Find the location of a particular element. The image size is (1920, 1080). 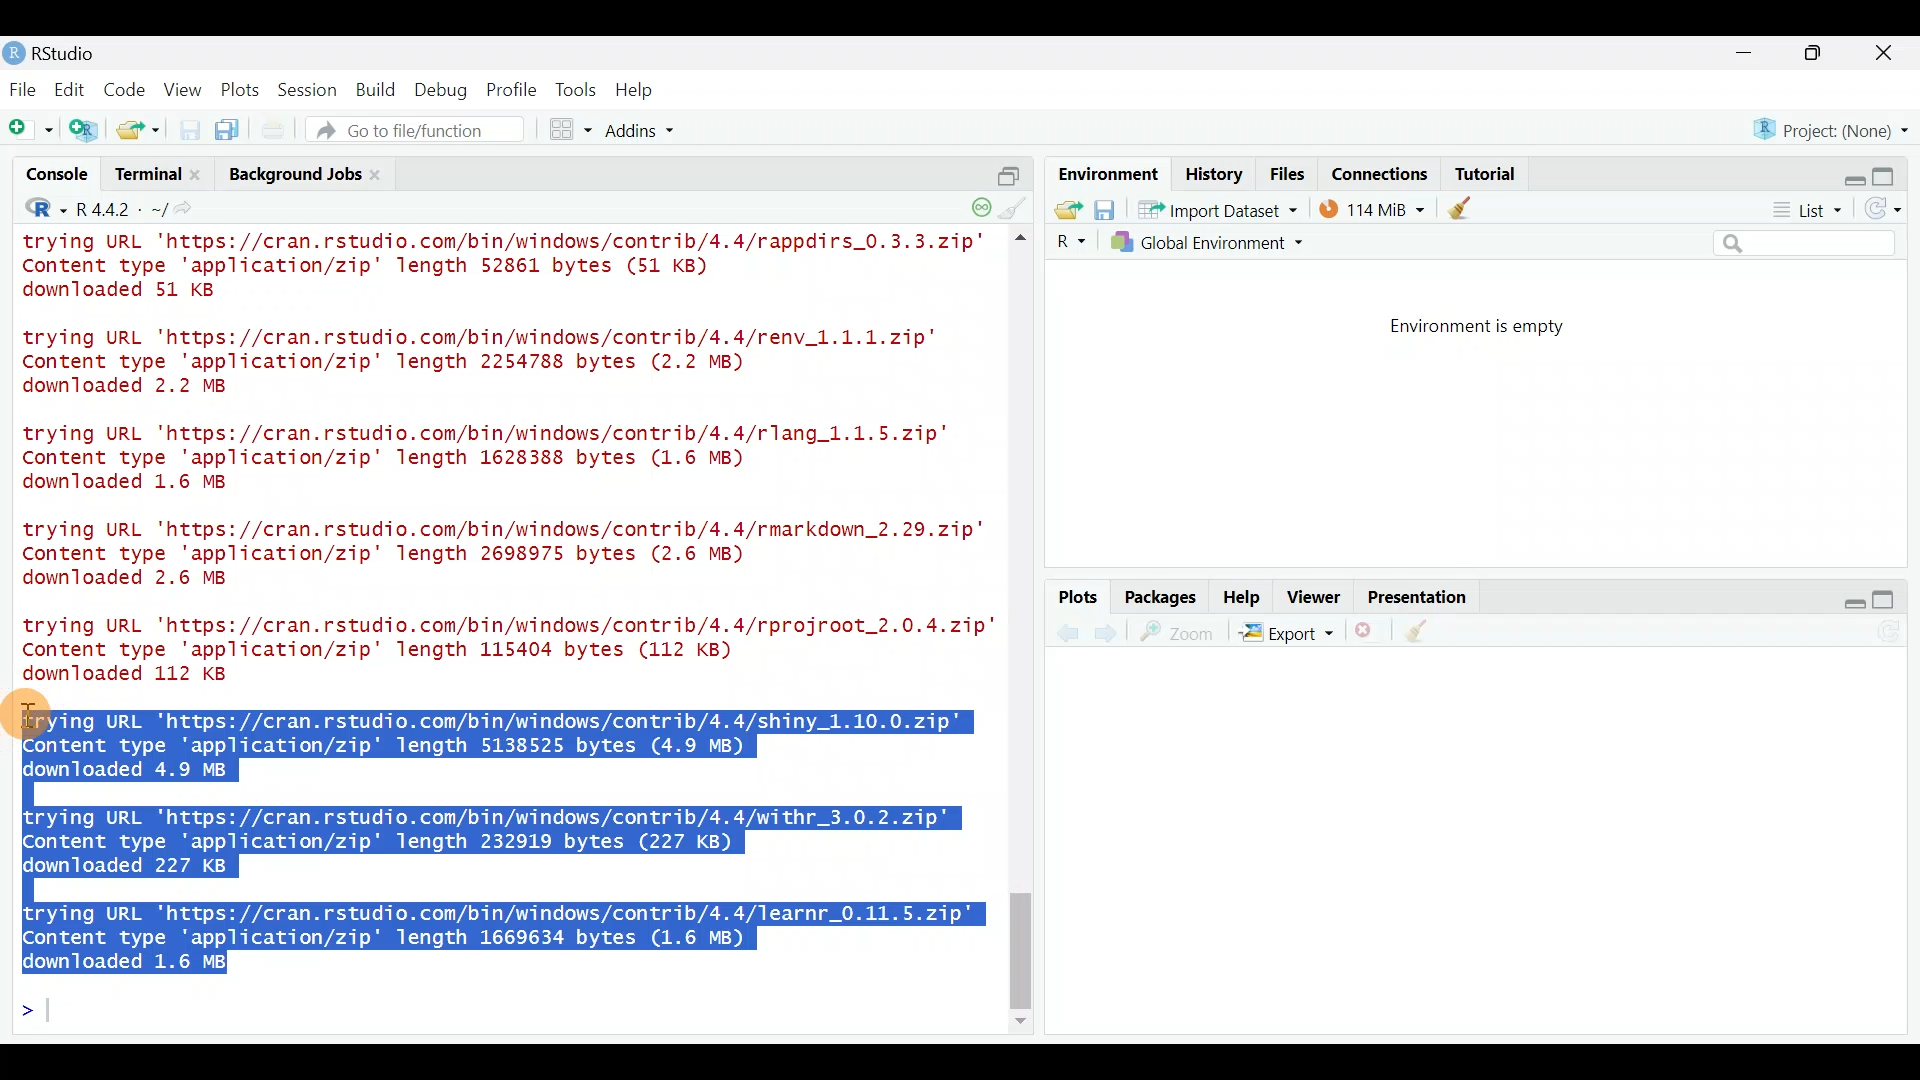

Close background jobs is located at coordinates (386, 174).